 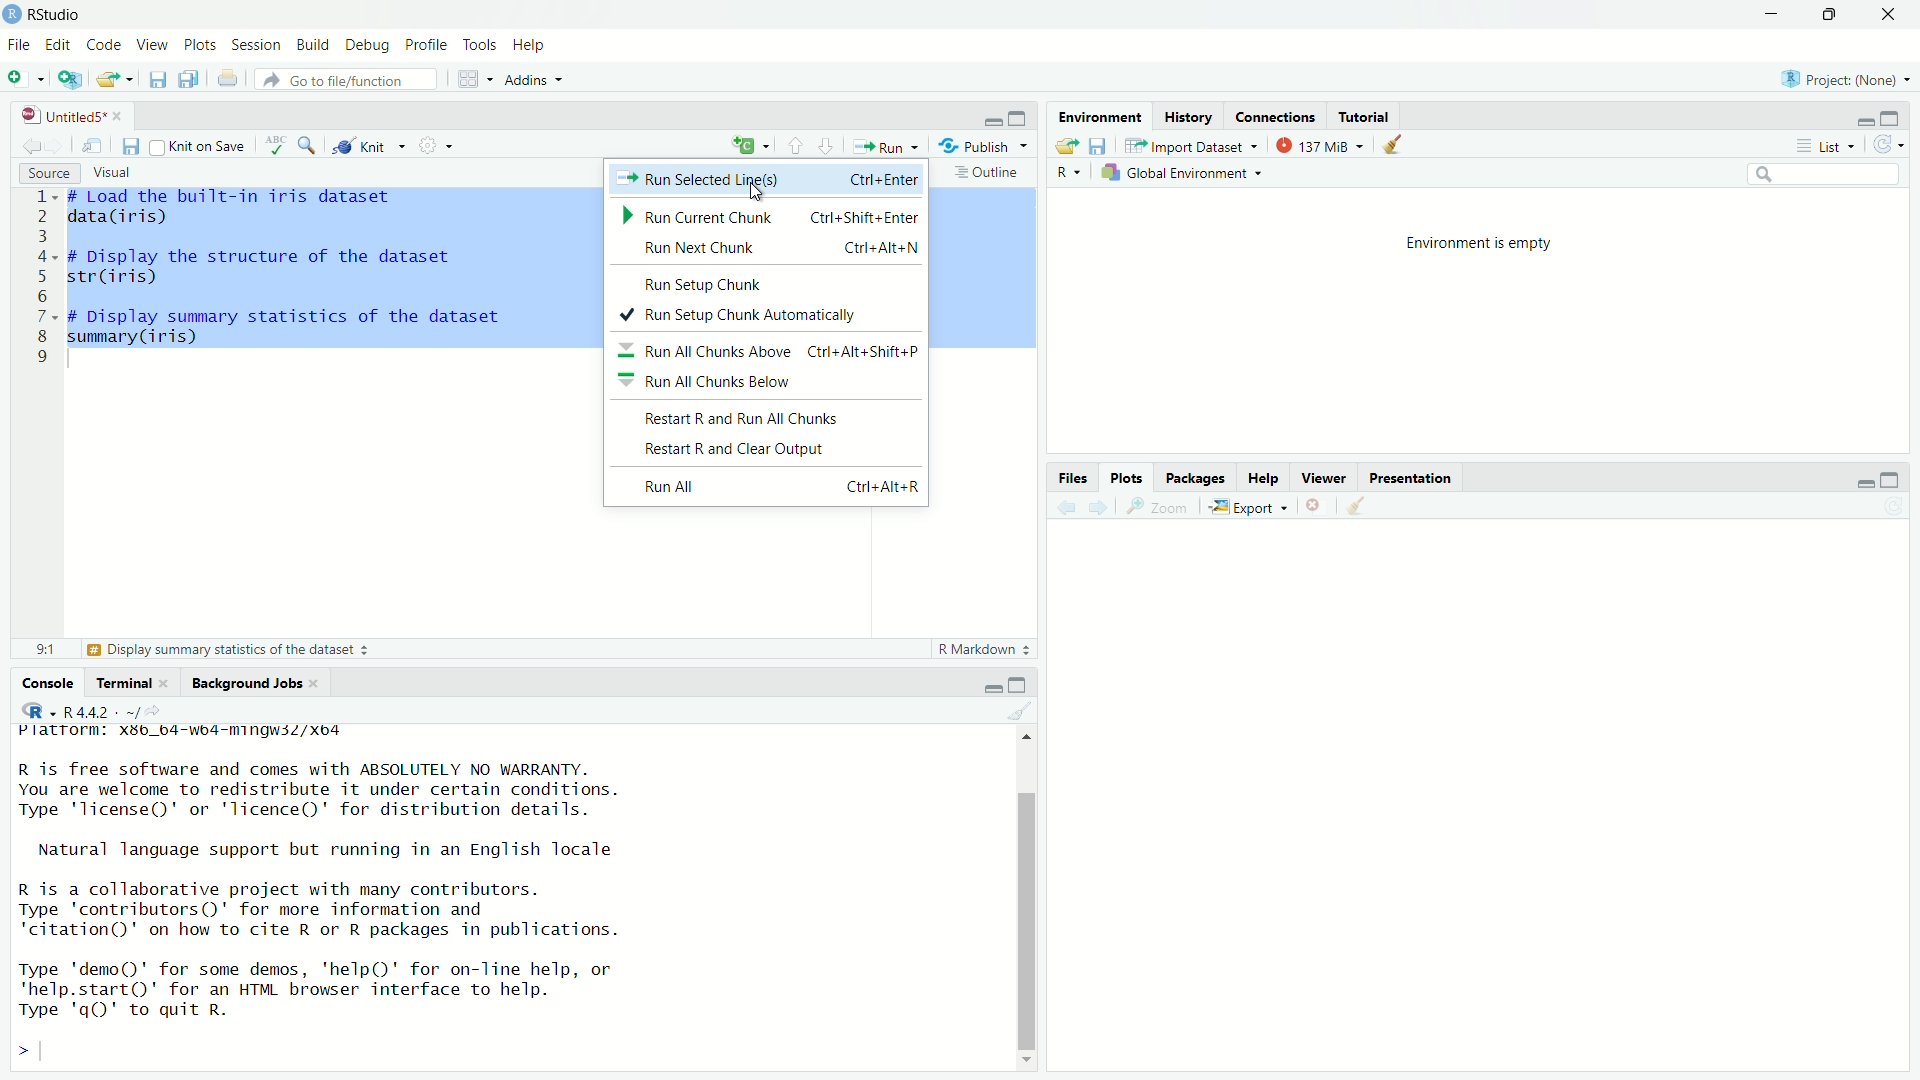 What do you see at coordinates (1888, 13) in the screenshot?
I see `Close` at bounding box center [1888, 13].